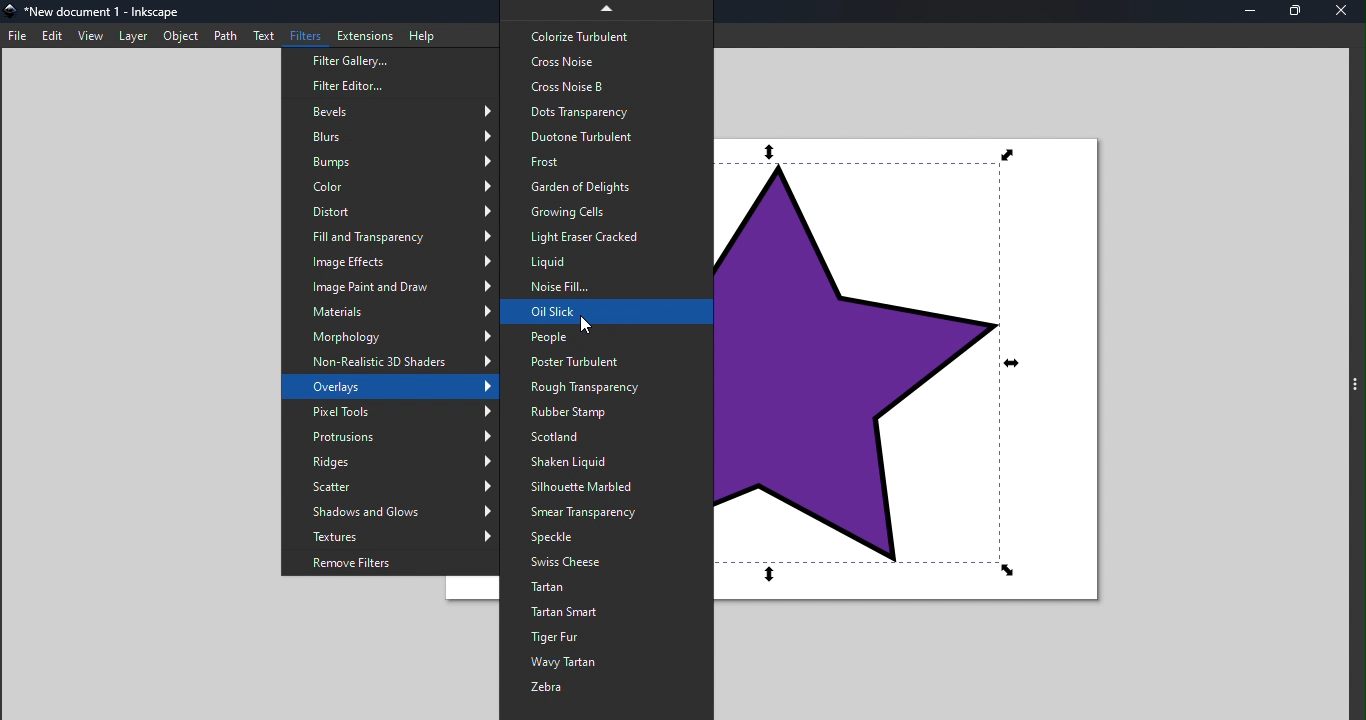 This screenshot has width=1366, height=720. What do you see at coordinates (391, 388) in the screenshot?
I see `Overlays` at bounding box center [391, 388].